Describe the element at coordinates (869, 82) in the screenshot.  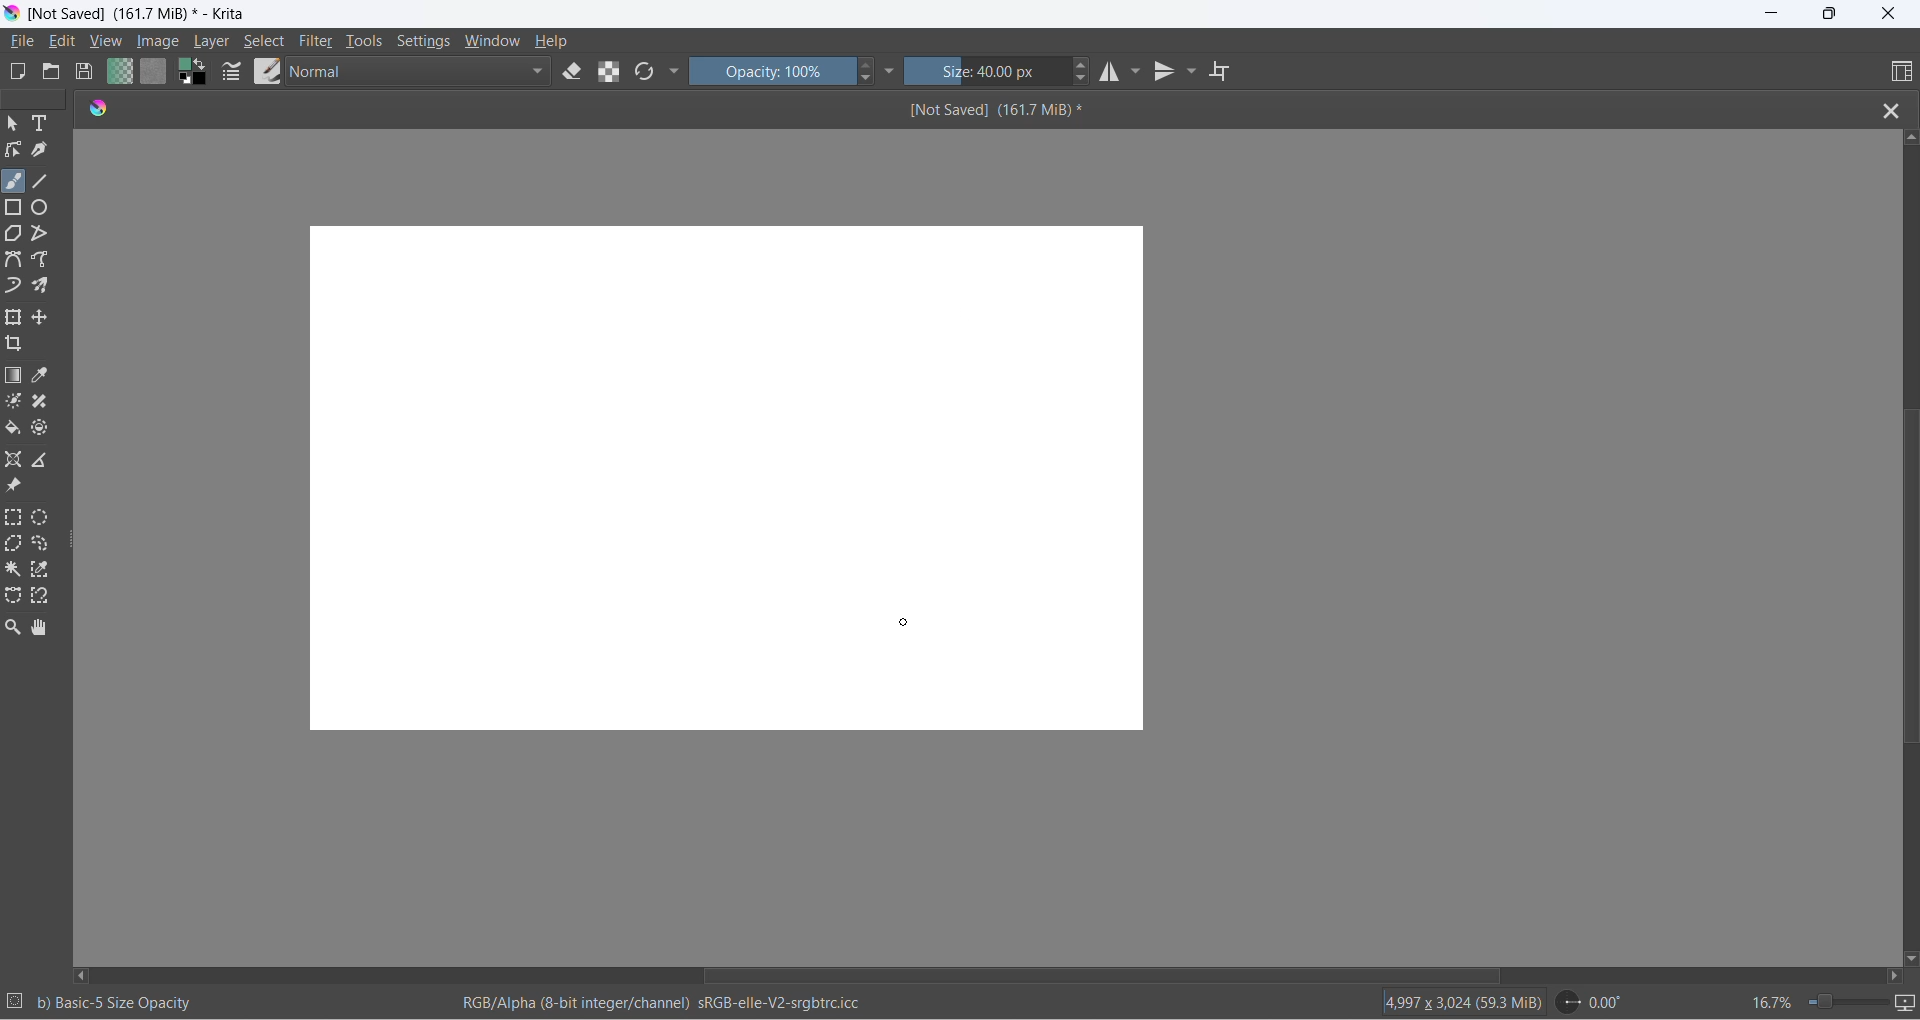
I see `decrement opacity` at that location.